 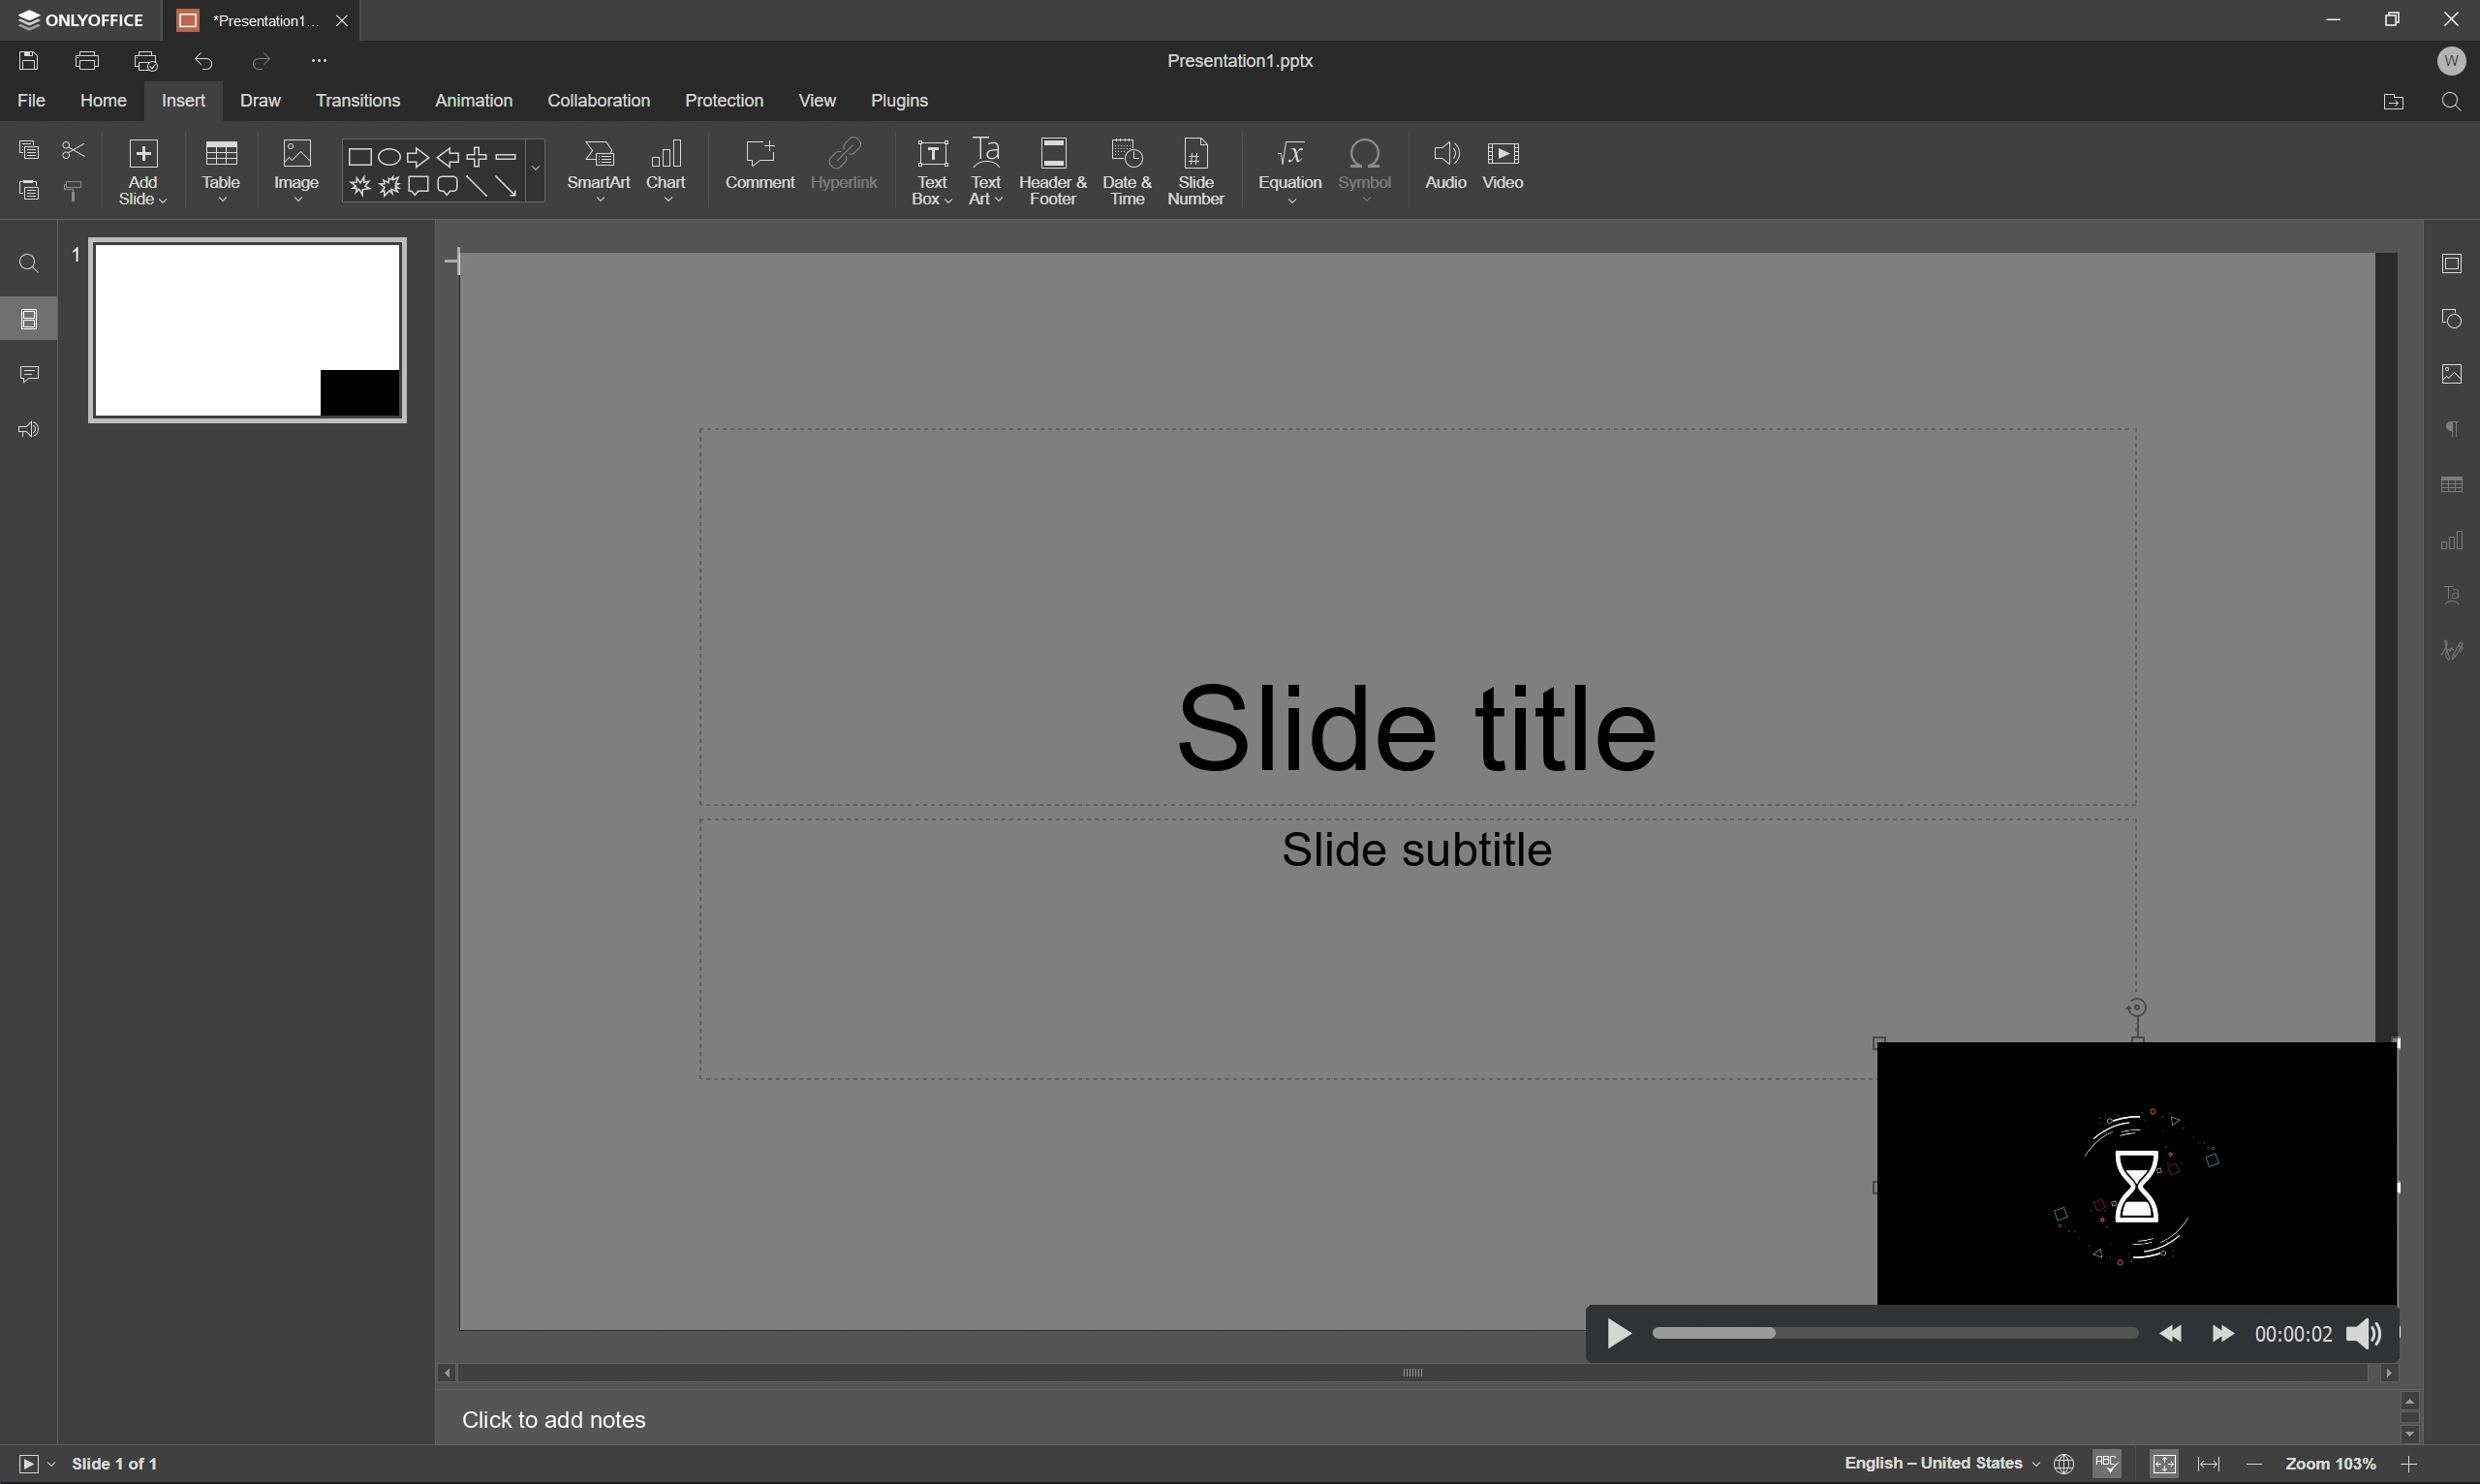 I want to click on header & footer, so click(x=1054, y=173).